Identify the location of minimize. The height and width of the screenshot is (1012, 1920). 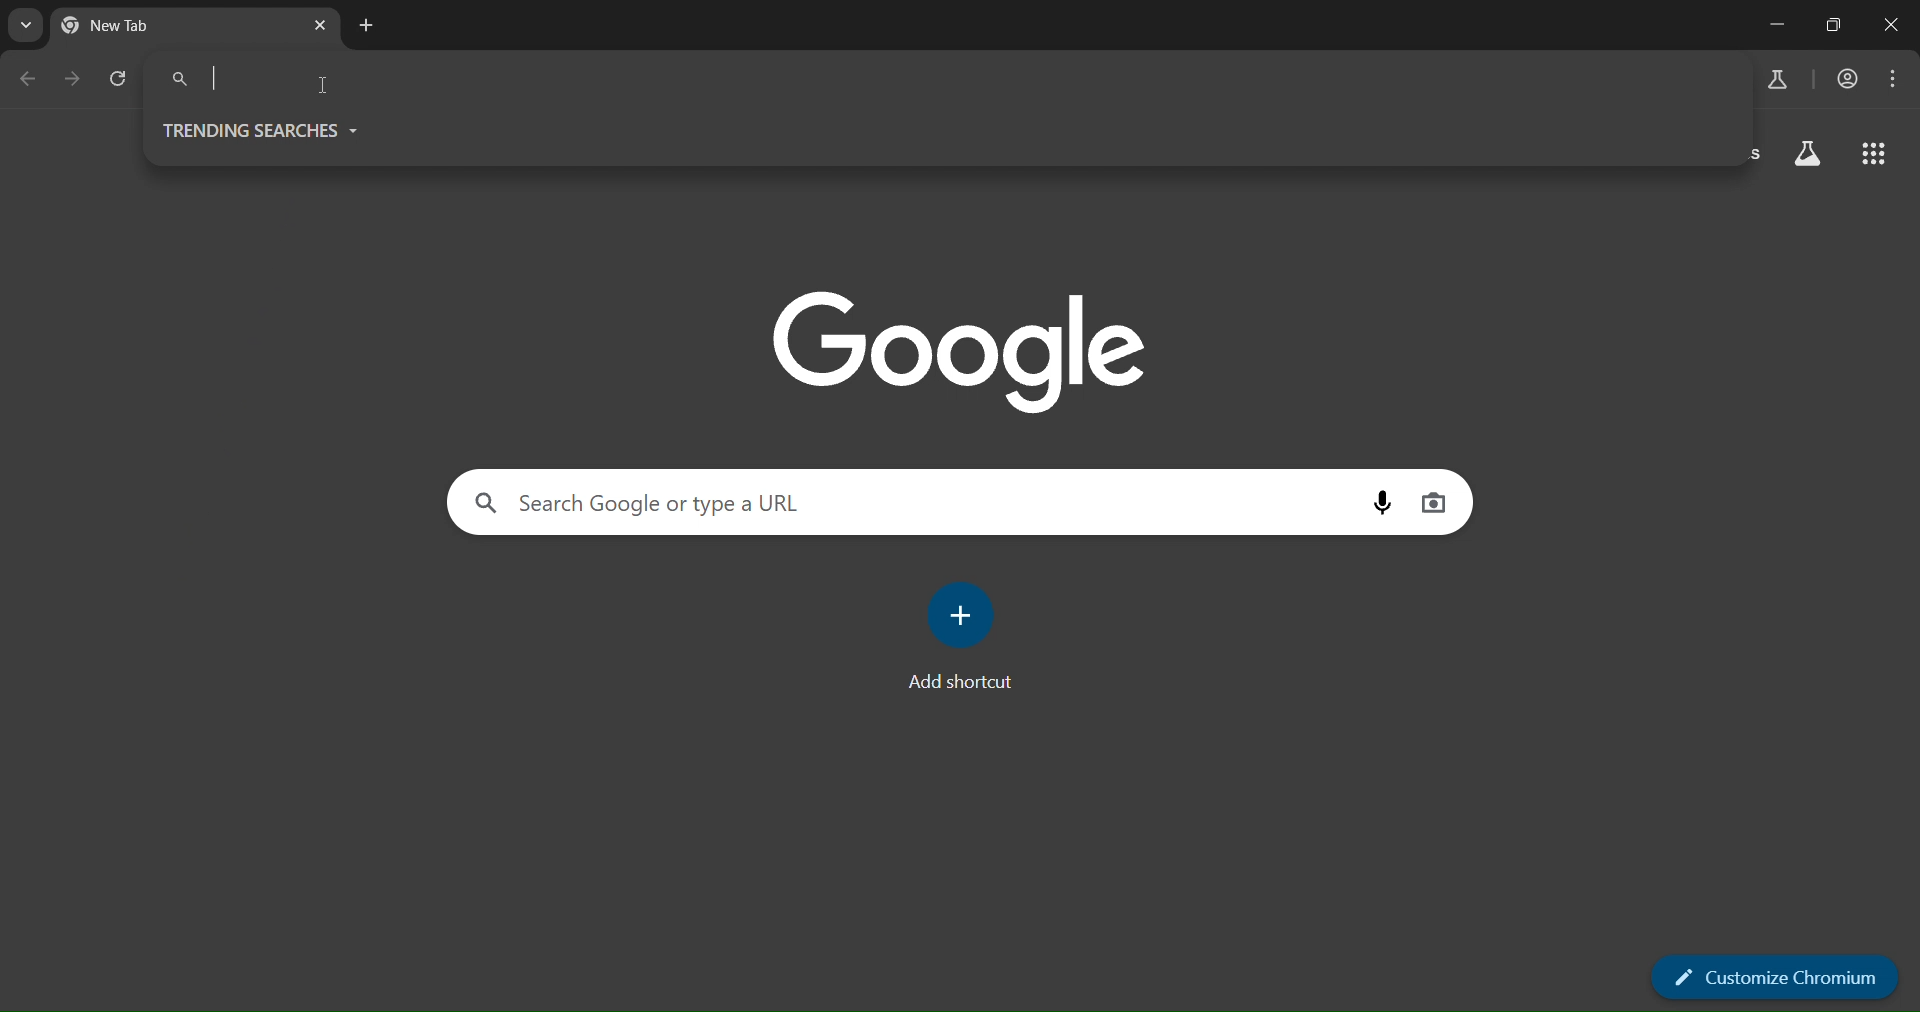
(1777, 23).